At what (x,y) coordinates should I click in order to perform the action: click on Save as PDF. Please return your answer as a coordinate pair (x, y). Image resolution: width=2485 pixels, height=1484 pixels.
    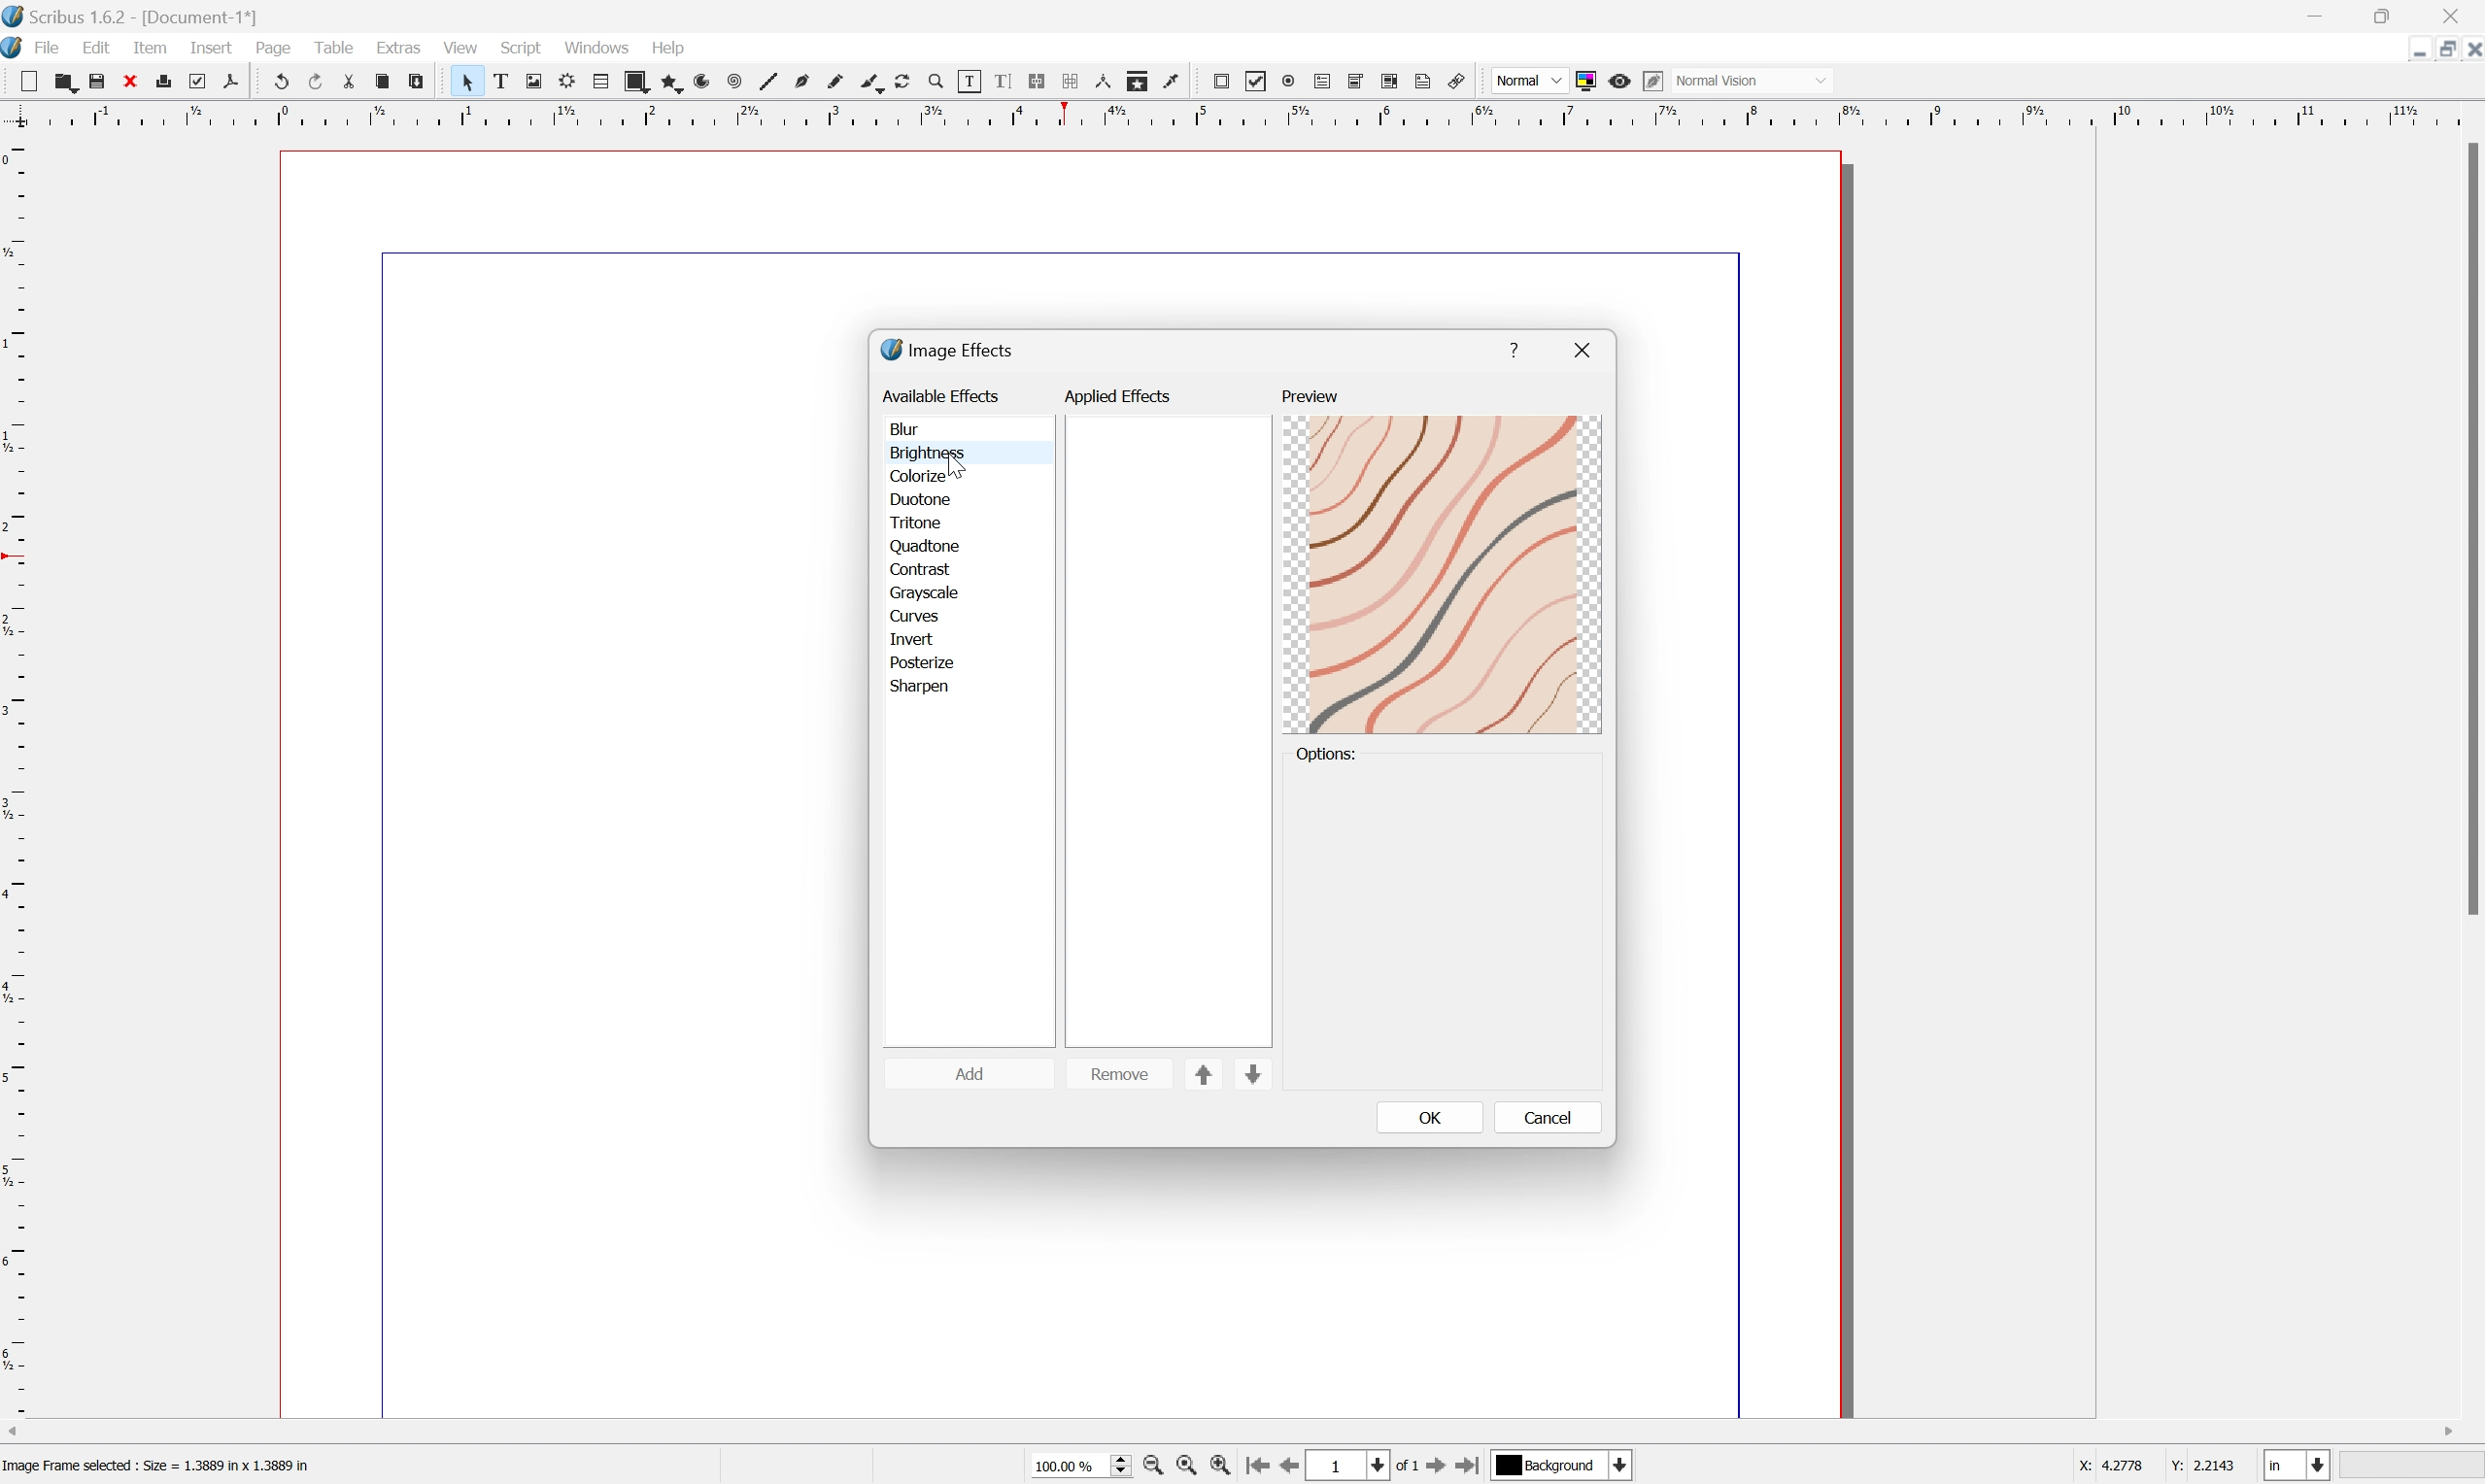
    Looking at the image, I should click on (232, 79).